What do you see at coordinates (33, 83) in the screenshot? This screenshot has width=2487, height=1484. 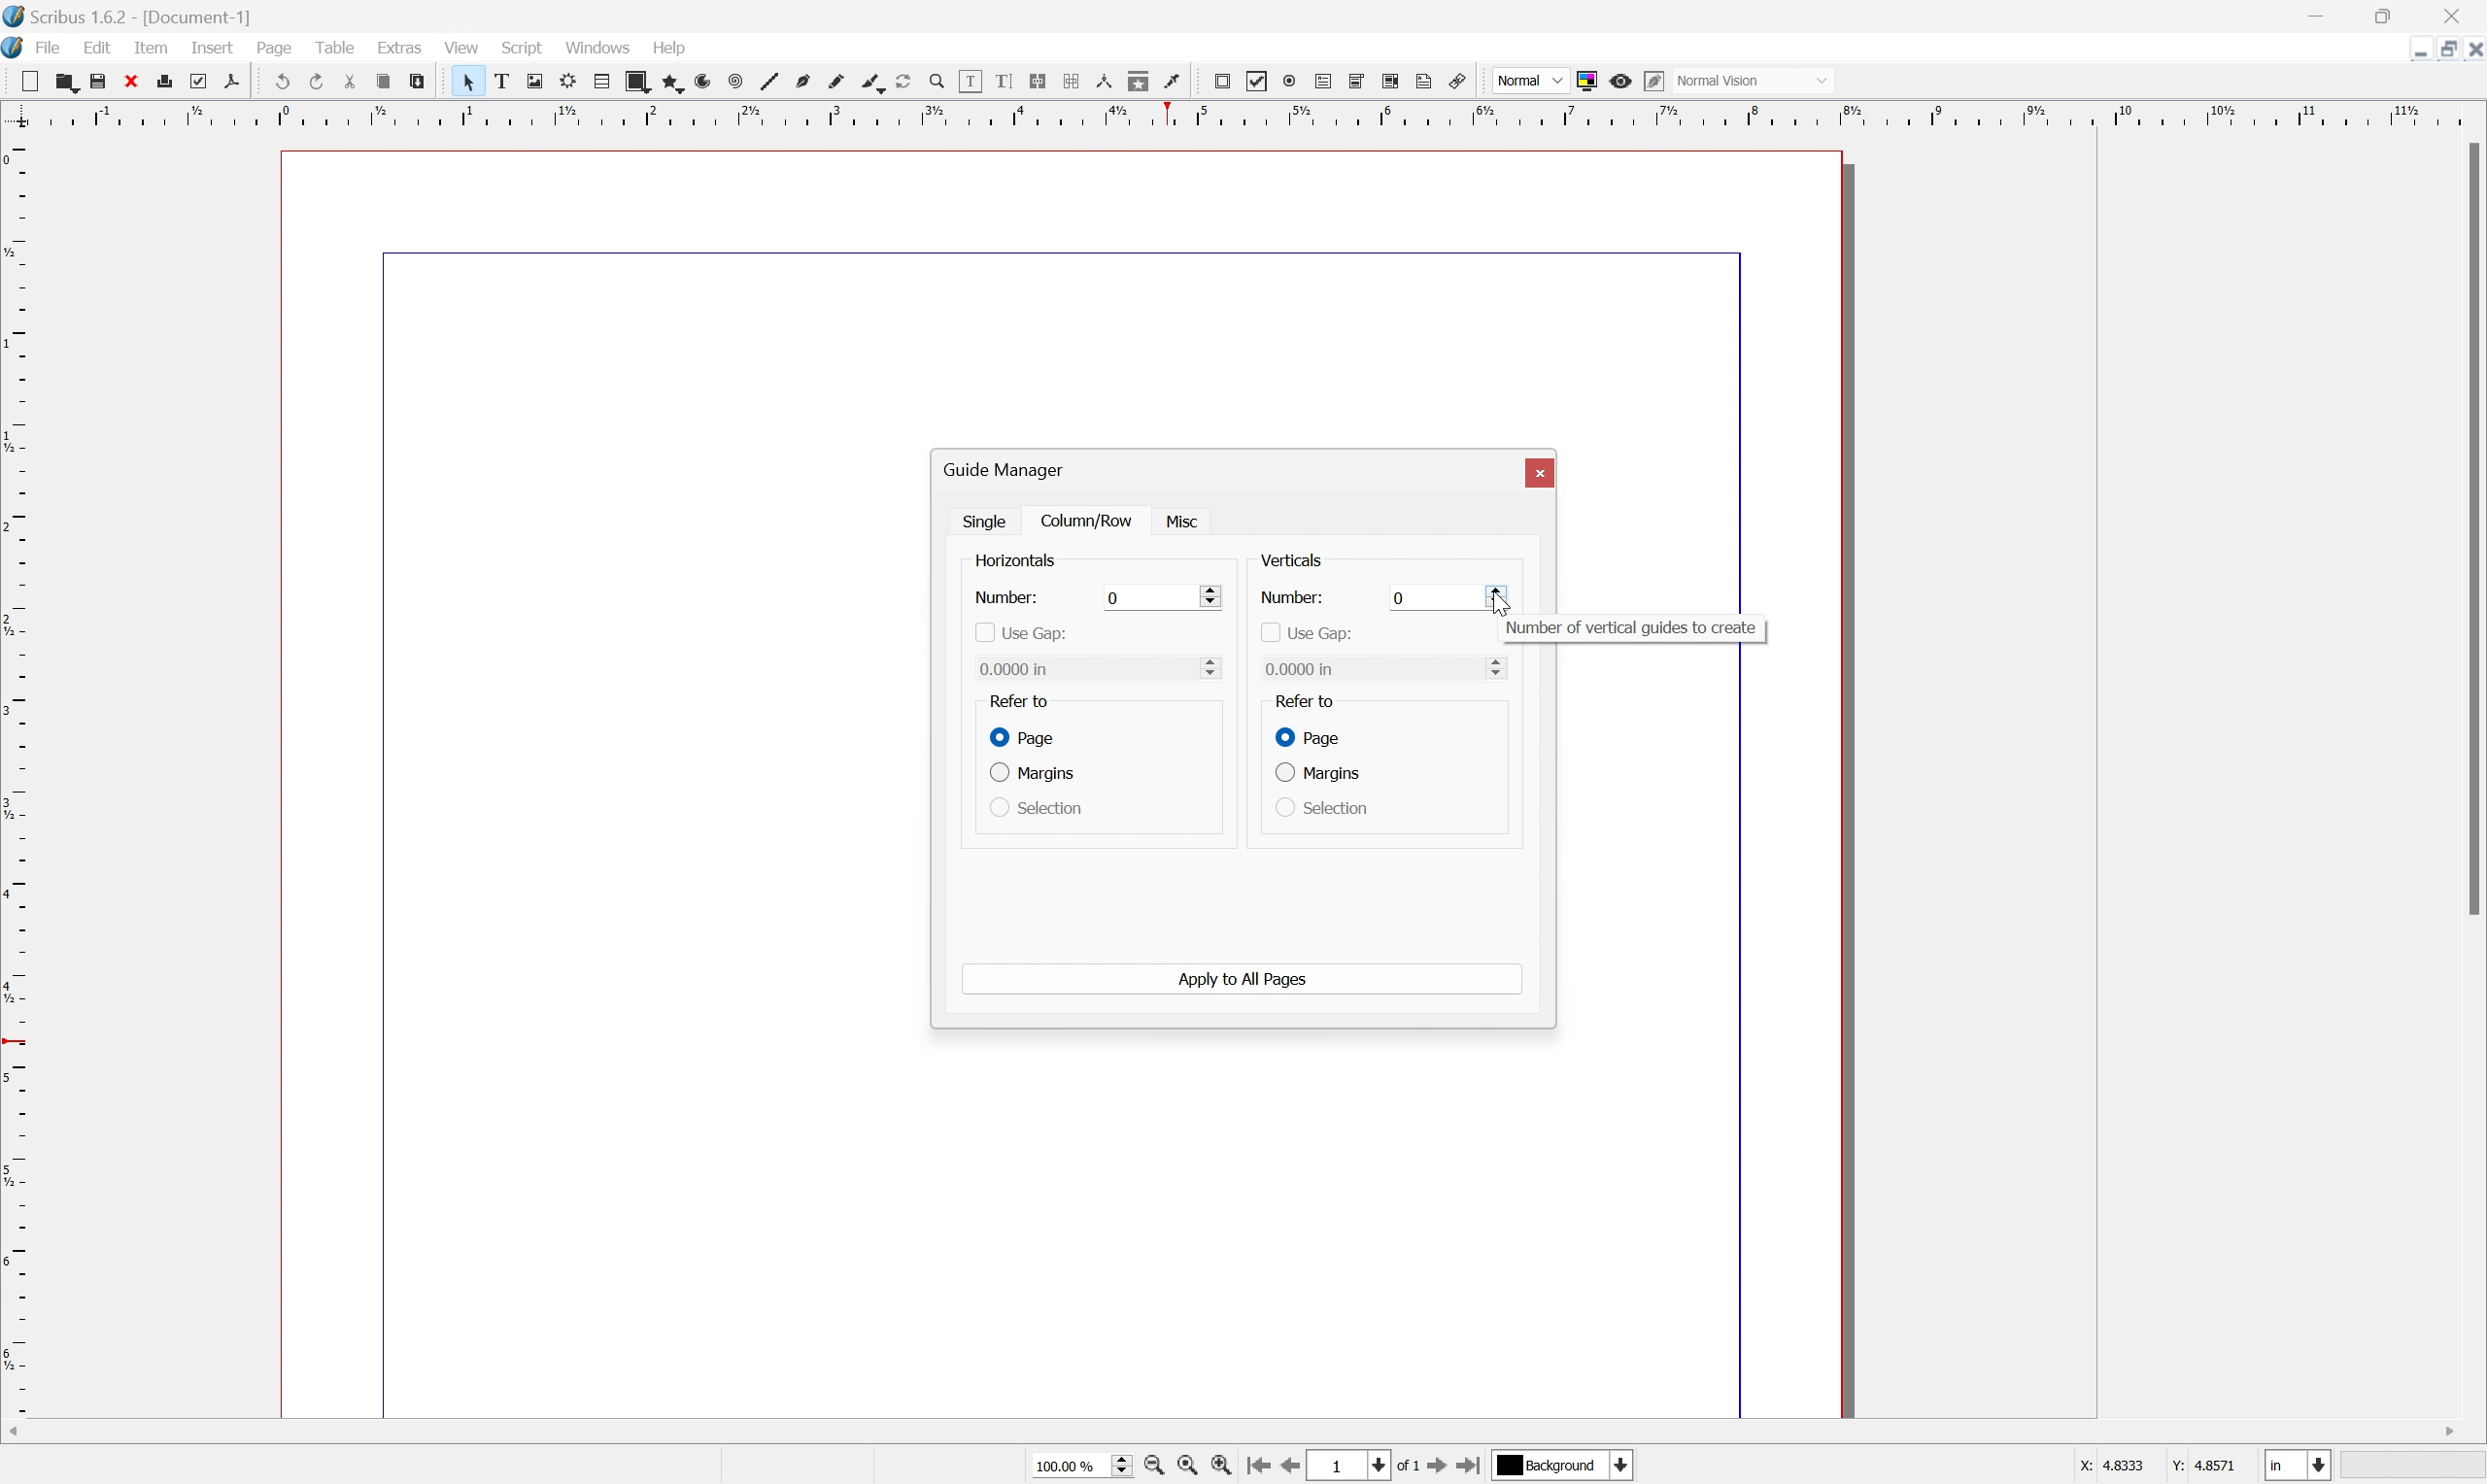 I see `new` at bounding box center [33, 83].